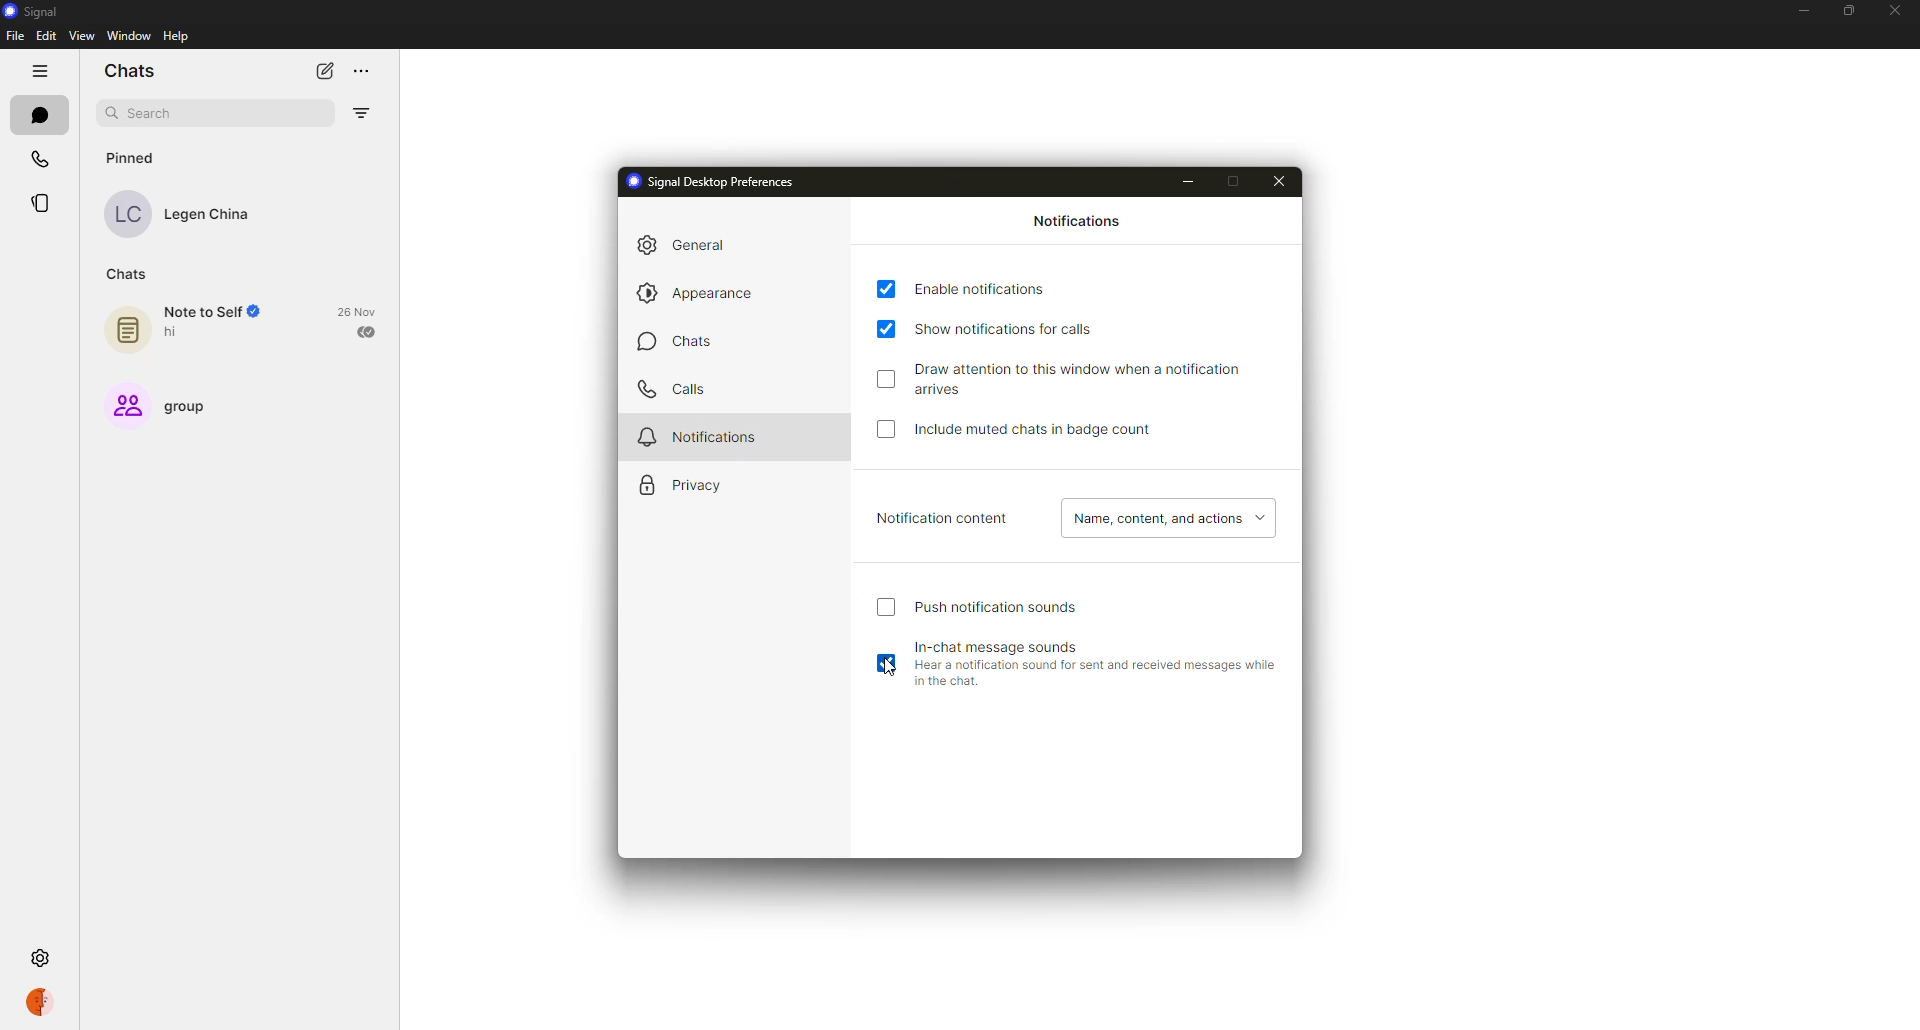 This screenshot has height=1030, width=1920. Describe the element at coordinates (130, 157) in the screenshot. I see `pinned` at that location.